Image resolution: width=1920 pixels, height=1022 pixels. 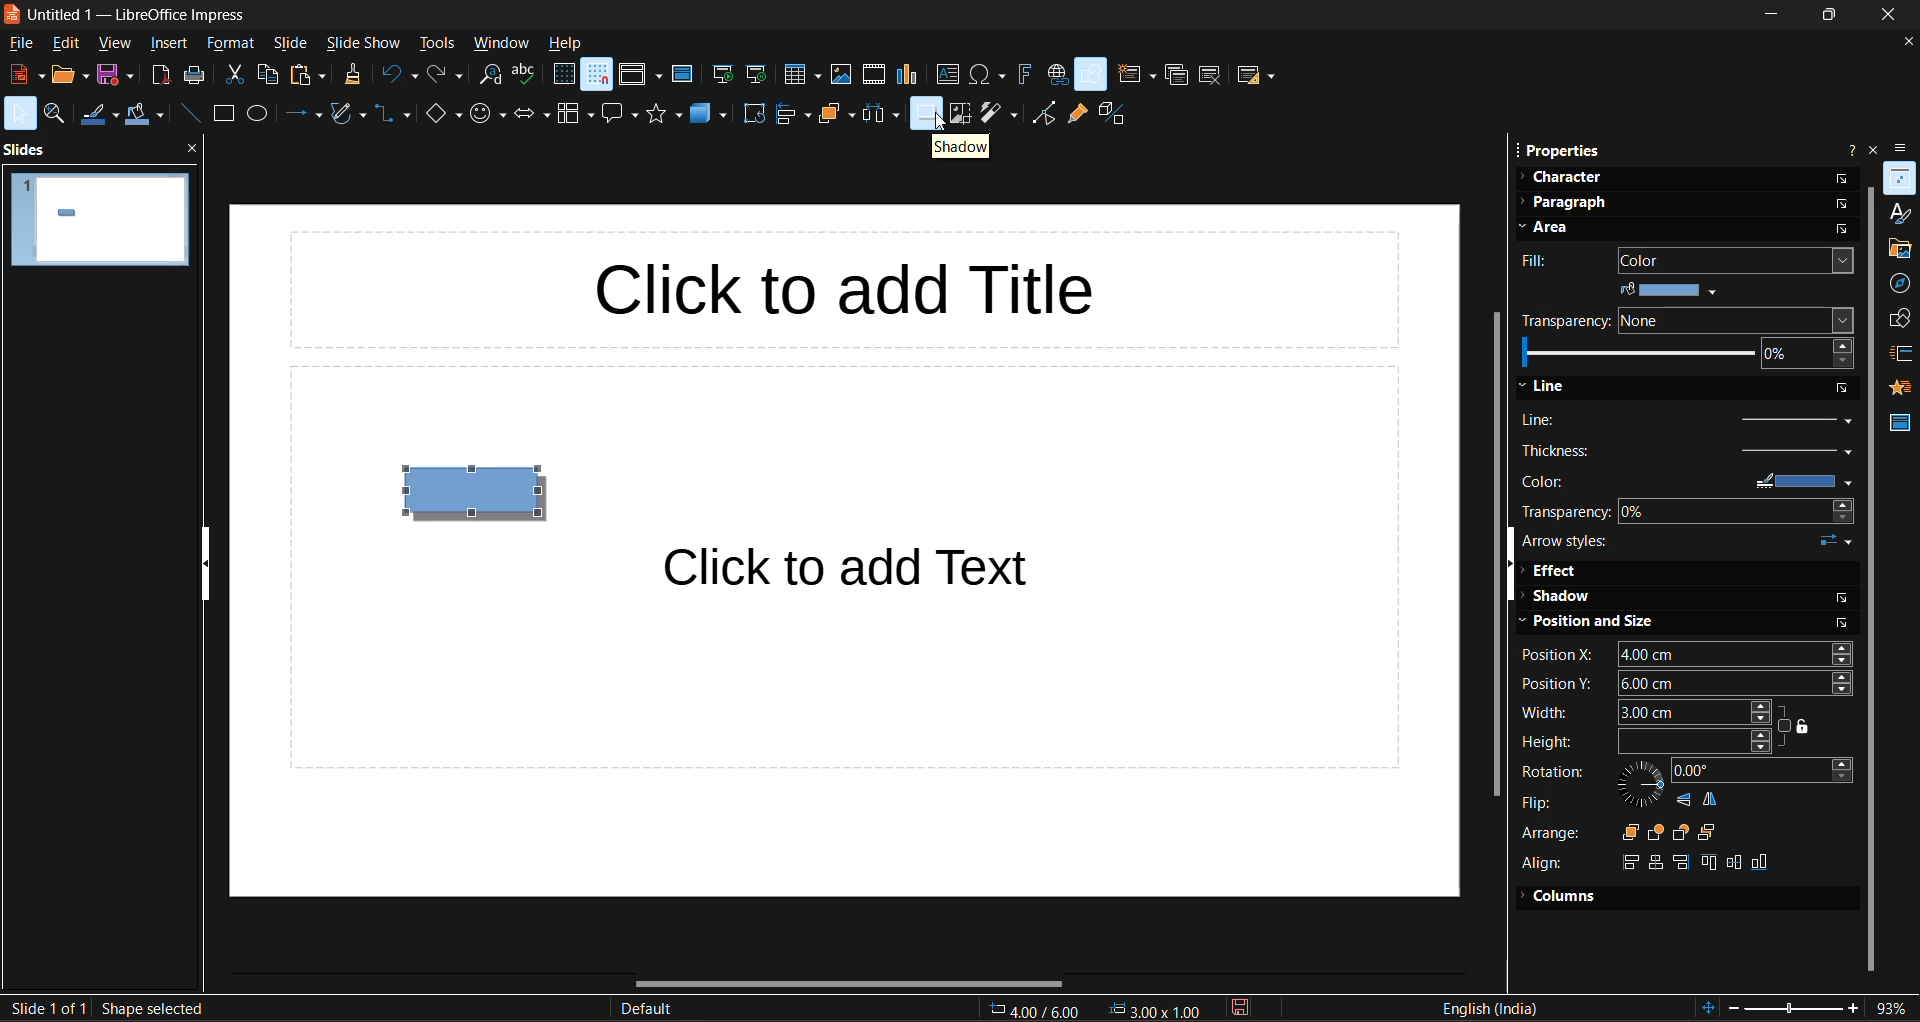 I want to click on close pane, so click(x=189, y=150).